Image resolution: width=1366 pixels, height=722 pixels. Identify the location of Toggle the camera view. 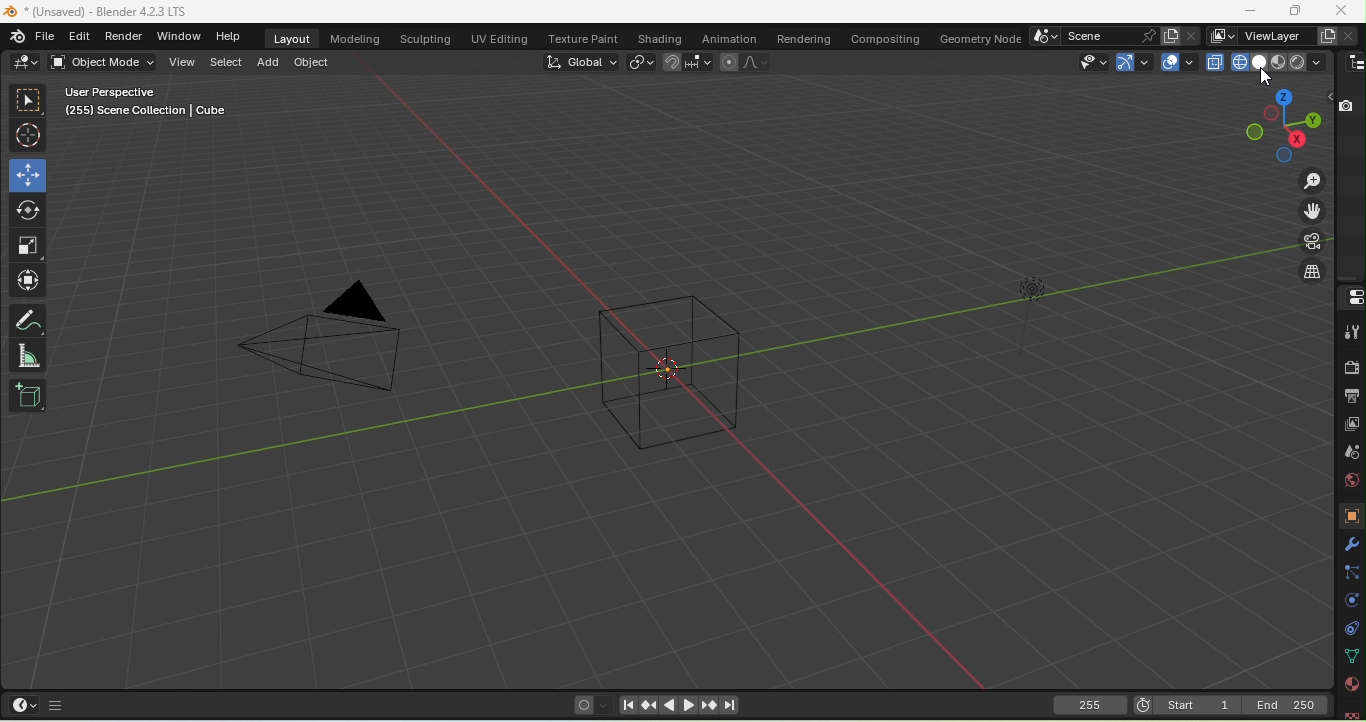
(1312, 242).